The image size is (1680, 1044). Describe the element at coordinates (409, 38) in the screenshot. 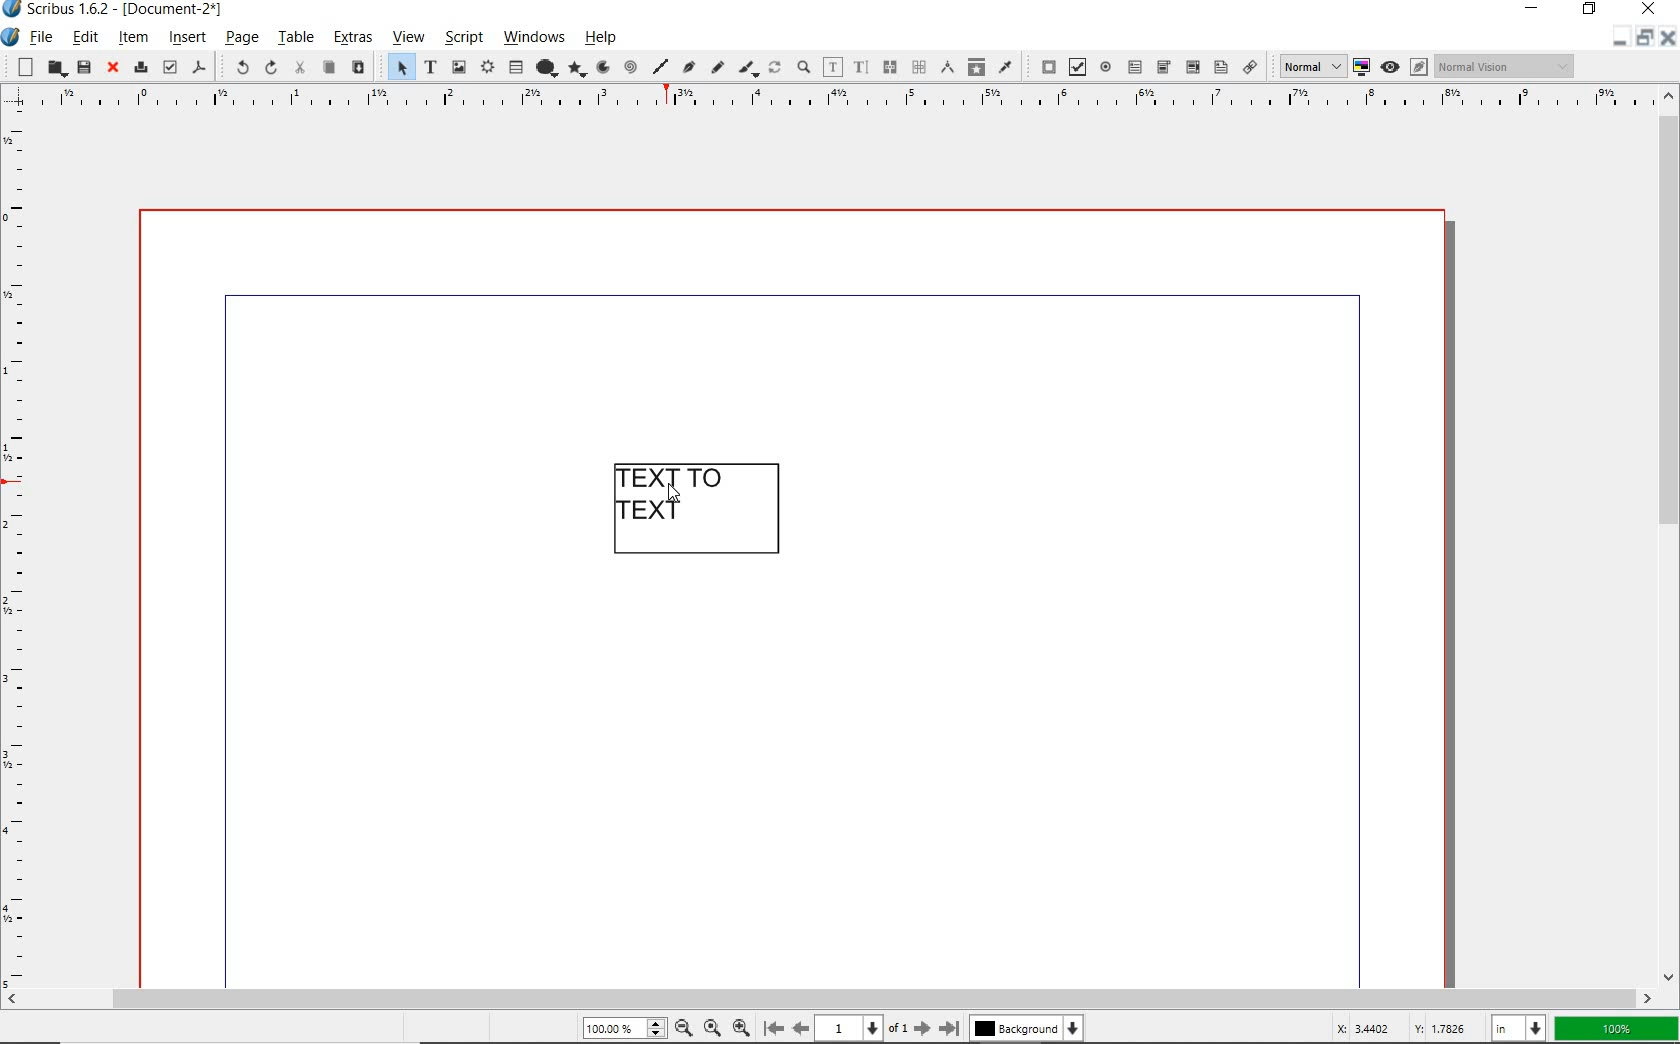

I see `view` at that location.